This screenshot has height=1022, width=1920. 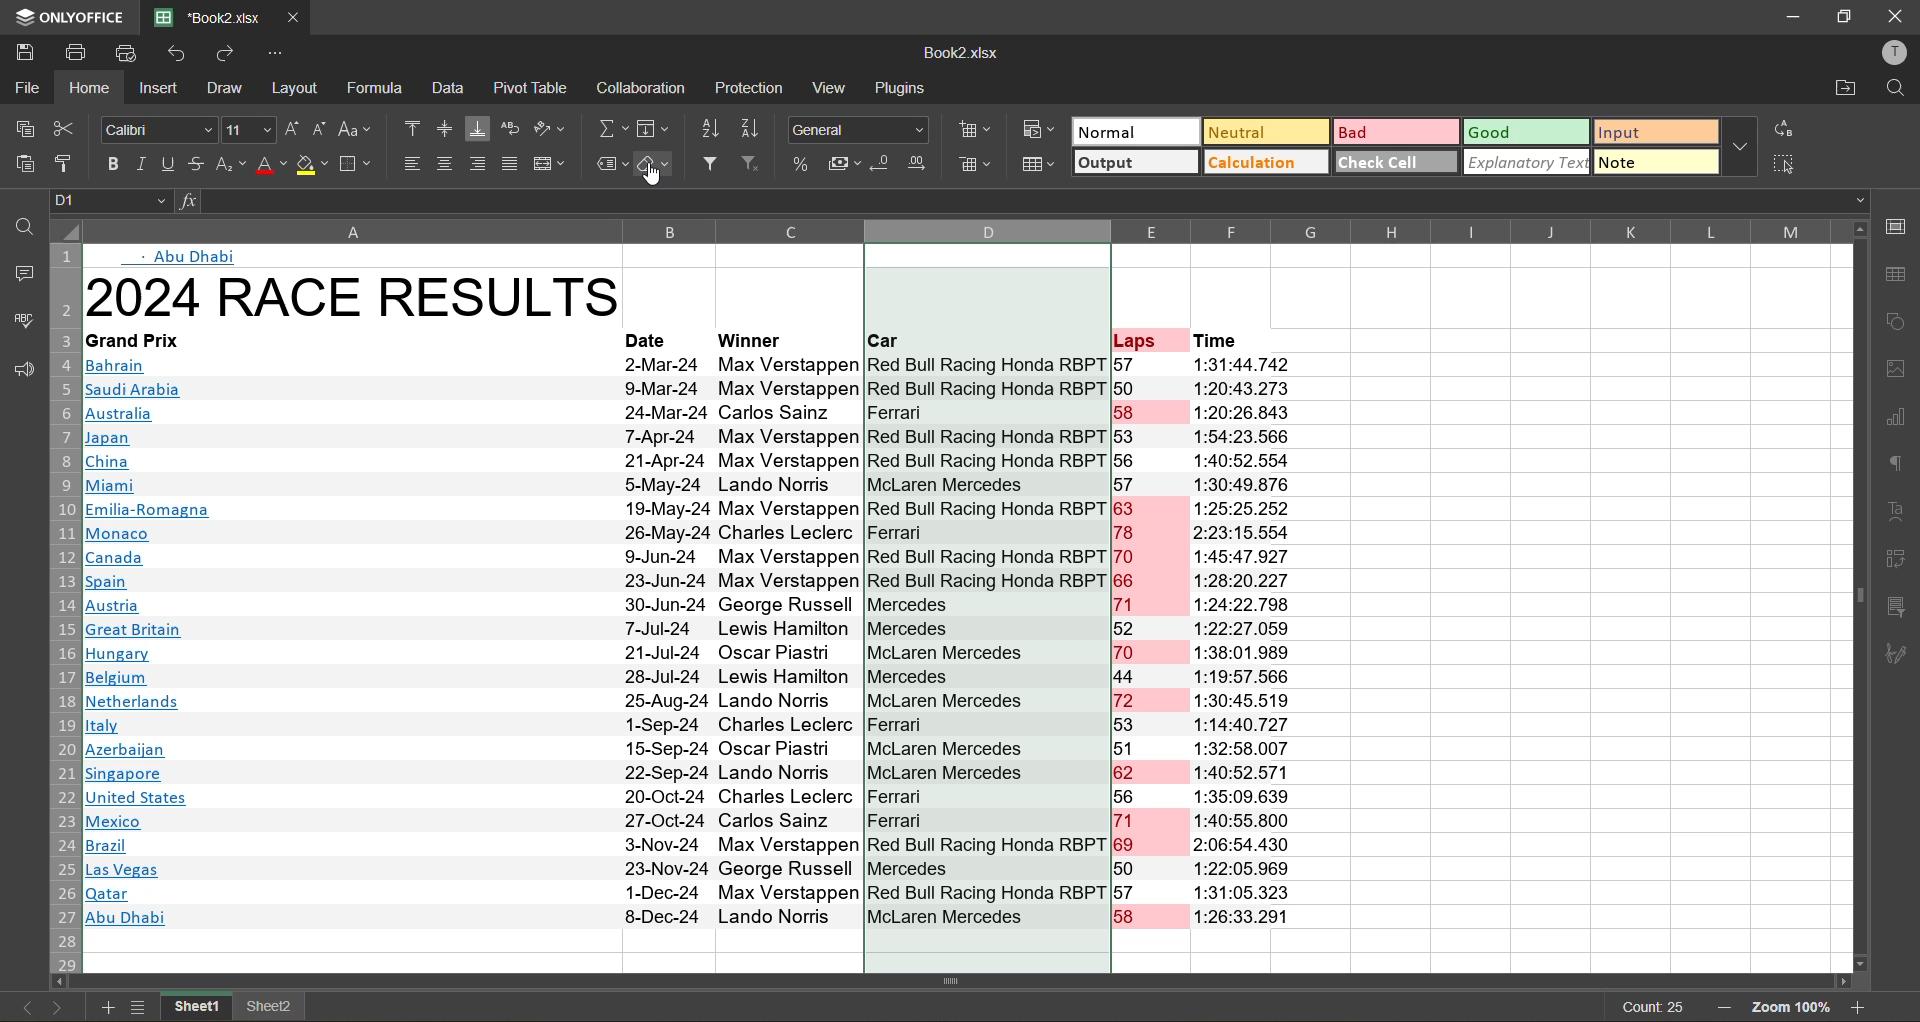 What do you see at coordinates (1859, 964) in the screenshot?
I see `move down` at bounding box center [1859, 964].